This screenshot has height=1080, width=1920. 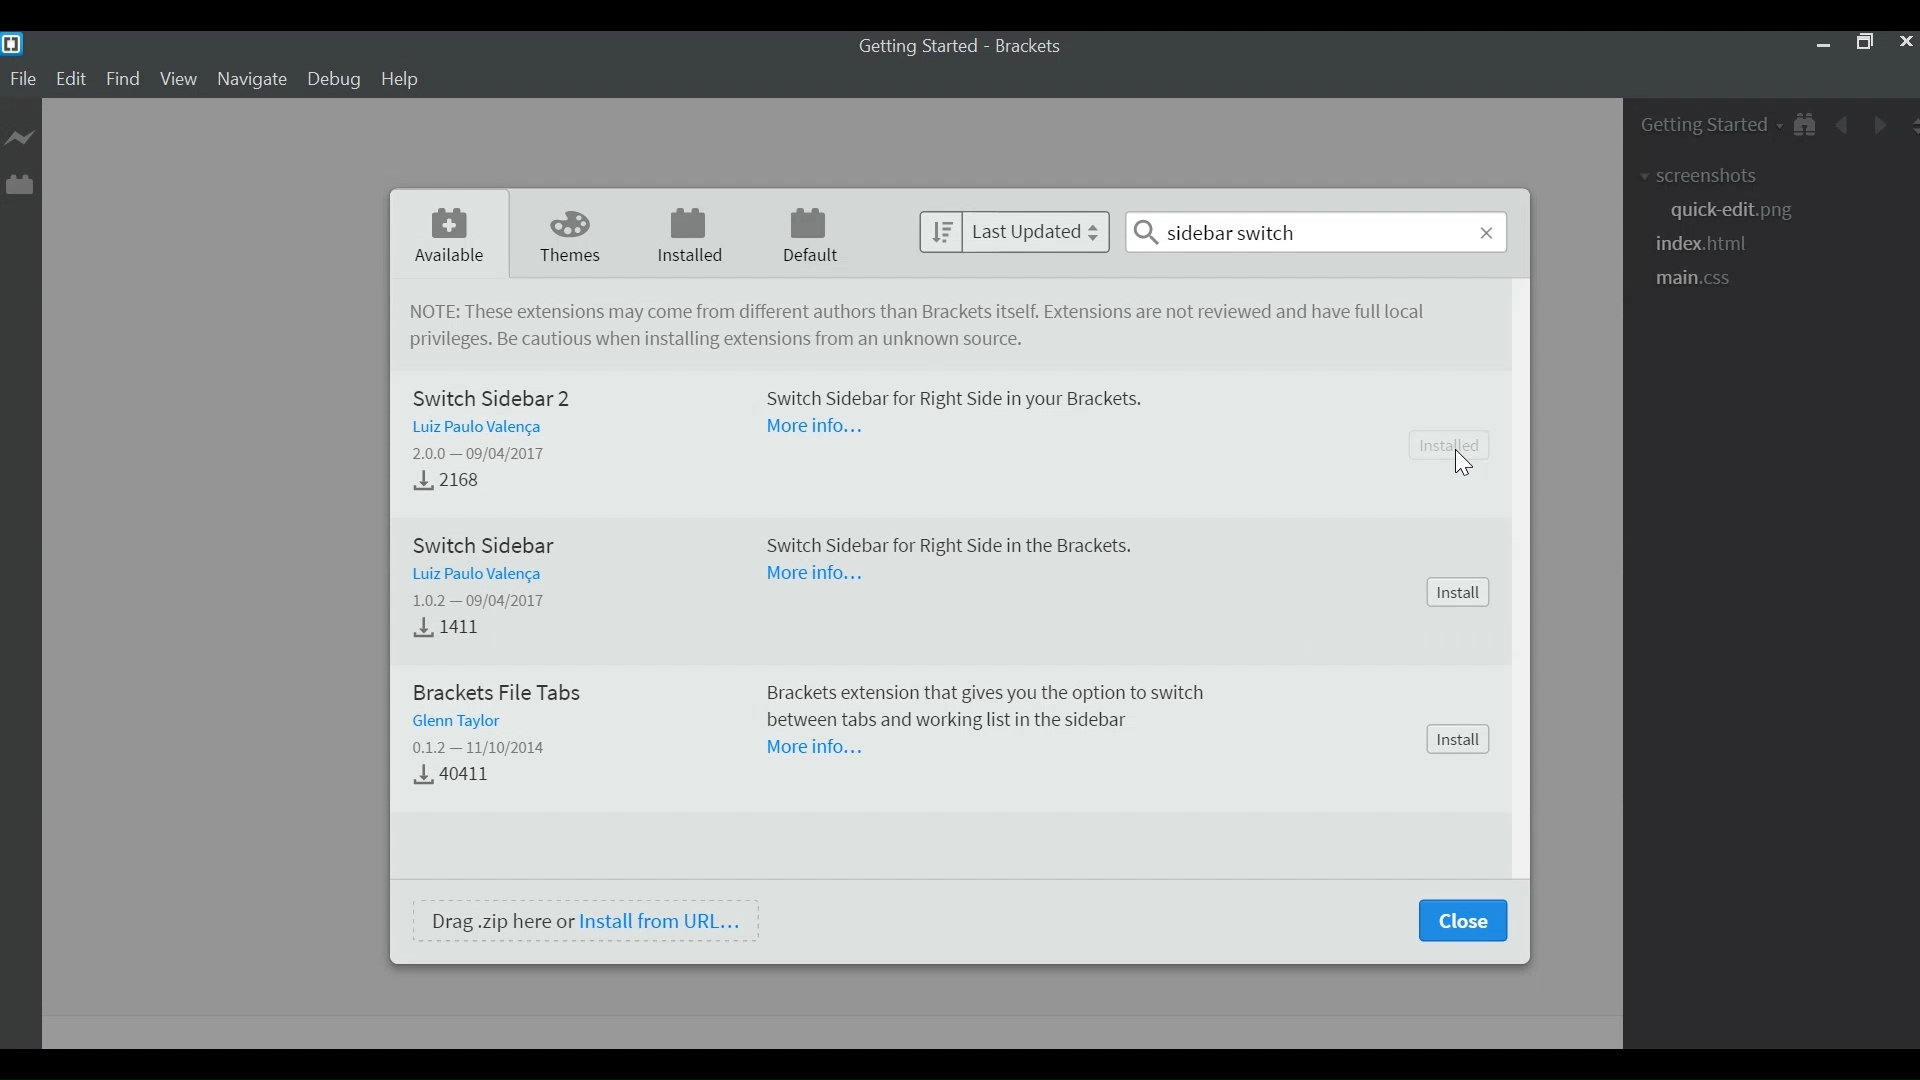 What do you see at coordinates (1459, 592) in the screenshot?
I see `Install` at bounding box center [1459, 592].